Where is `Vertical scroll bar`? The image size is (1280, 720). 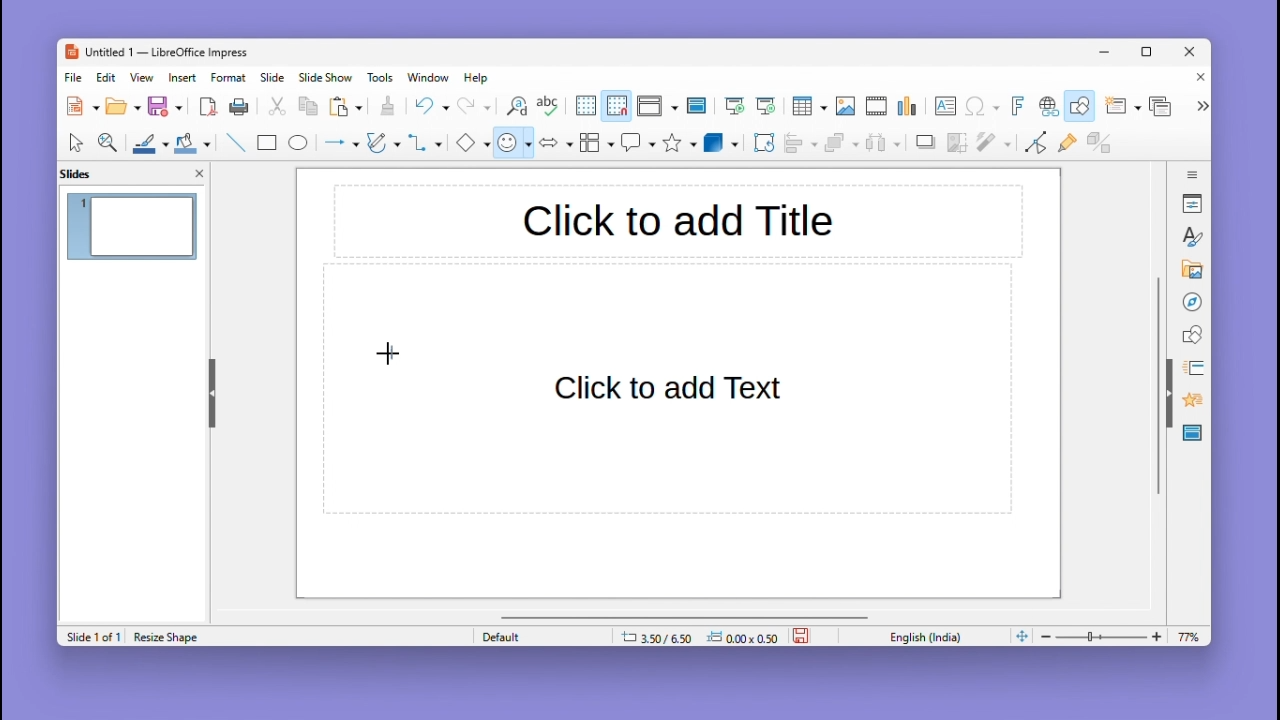
Vertical scroll bar is located at coordinates (1158, 386).